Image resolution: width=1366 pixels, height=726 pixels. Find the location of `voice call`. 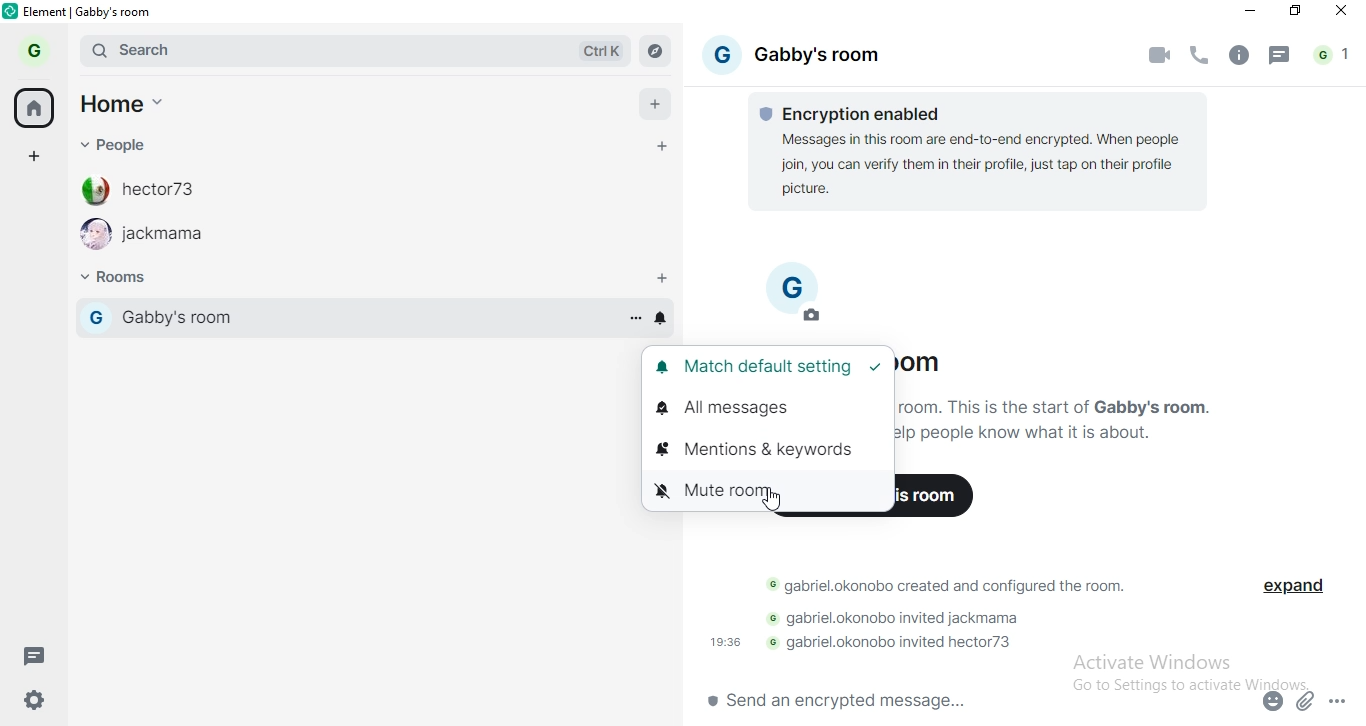

voice call is located at coordinates (1200, 56).